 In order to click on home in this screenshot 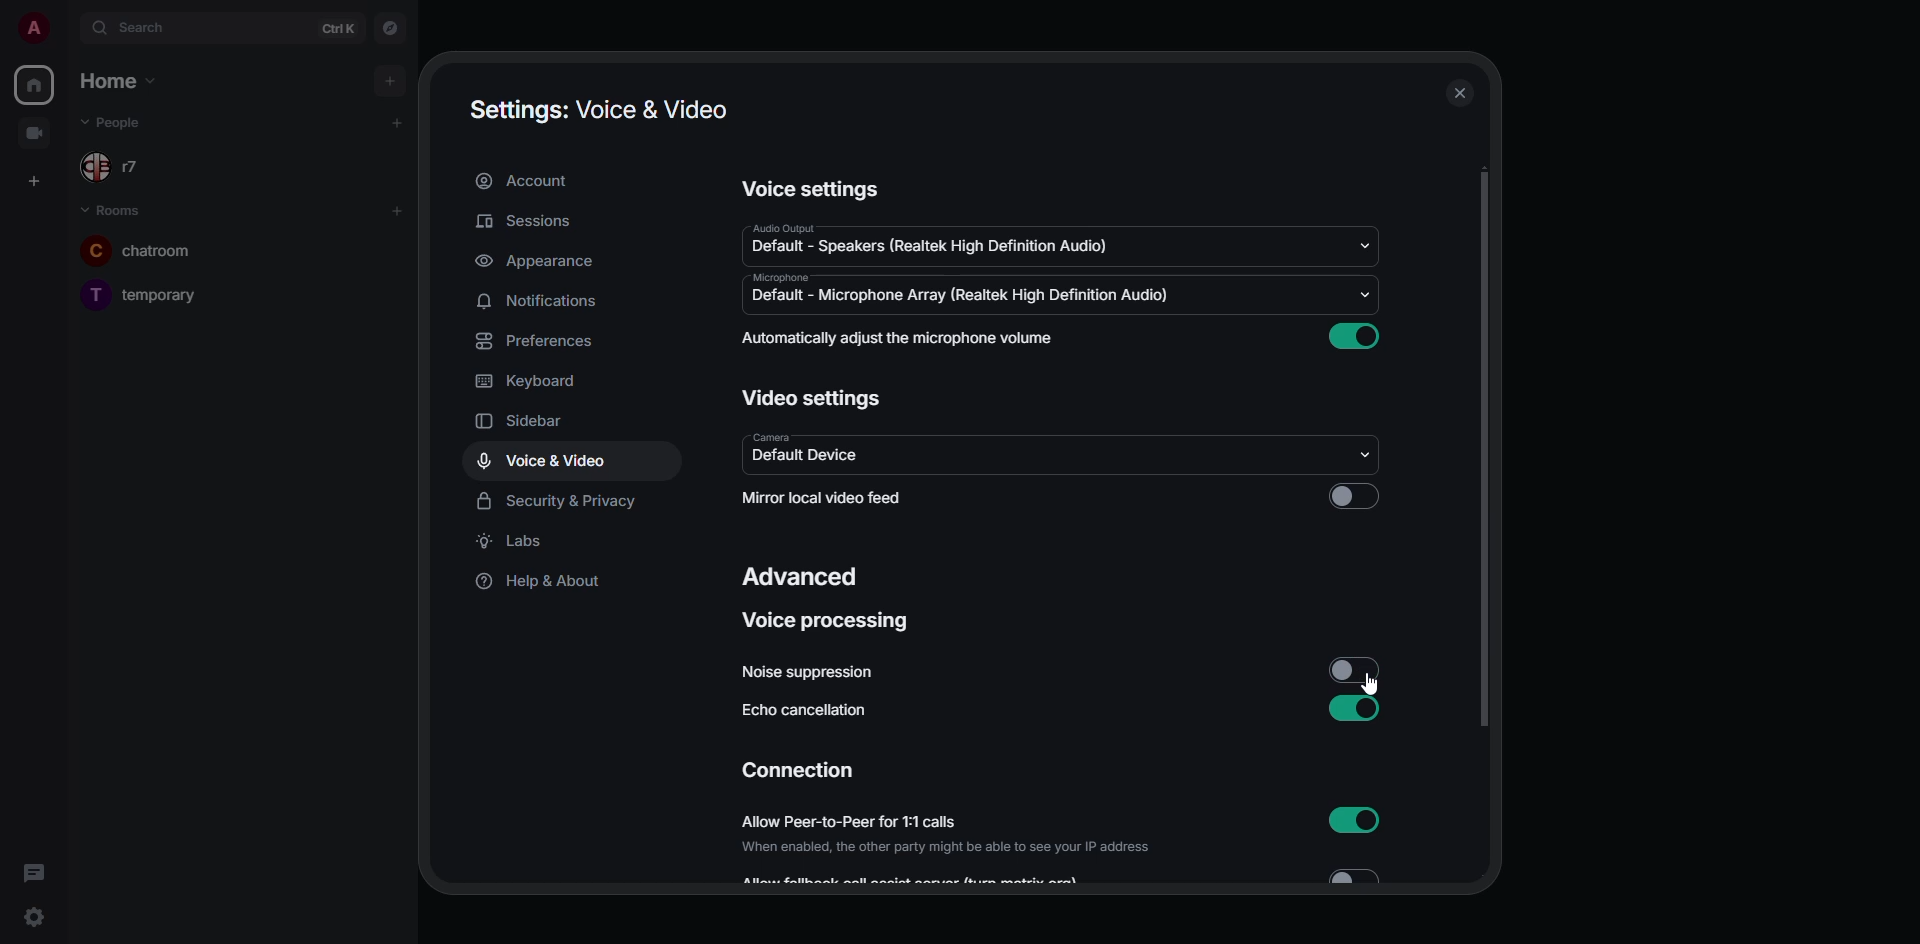, I will do `click(36, 82)`.